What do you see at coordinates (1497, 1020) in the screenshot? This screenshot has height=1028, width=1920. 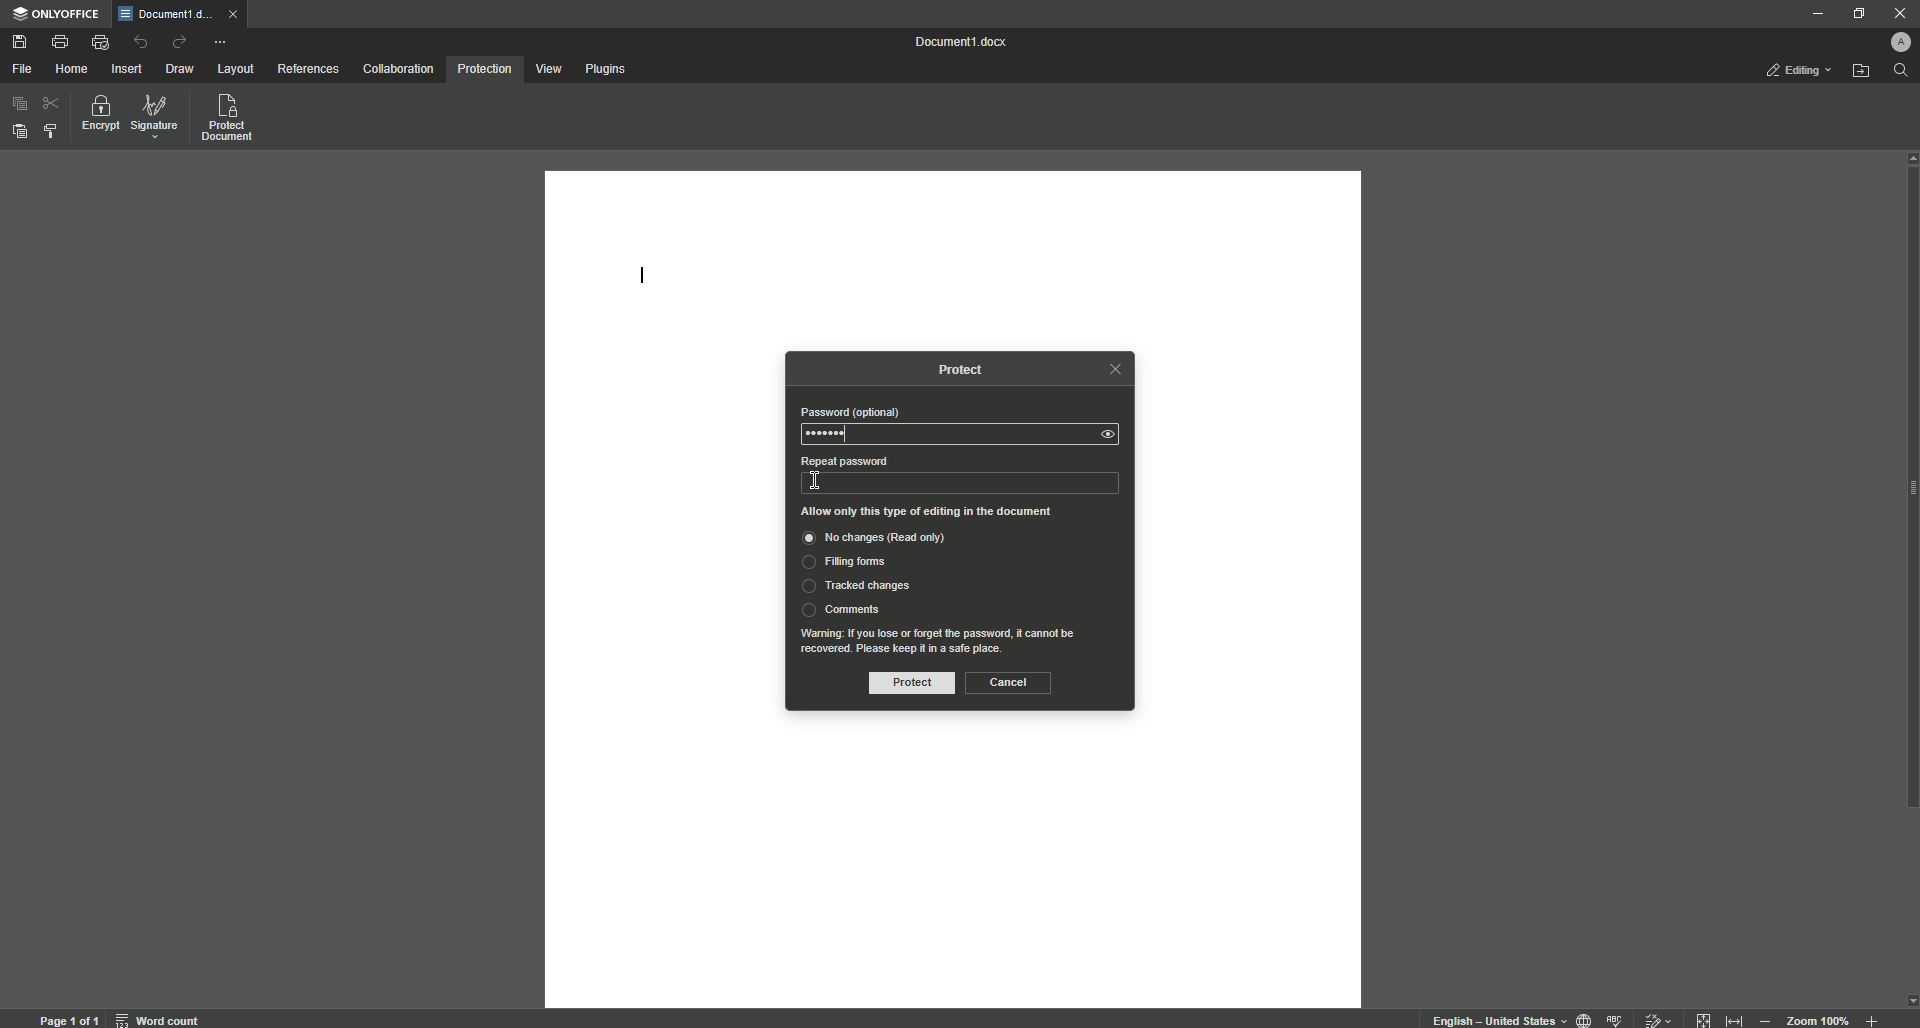 I see `text language` at bounding box center [1497, 1020].